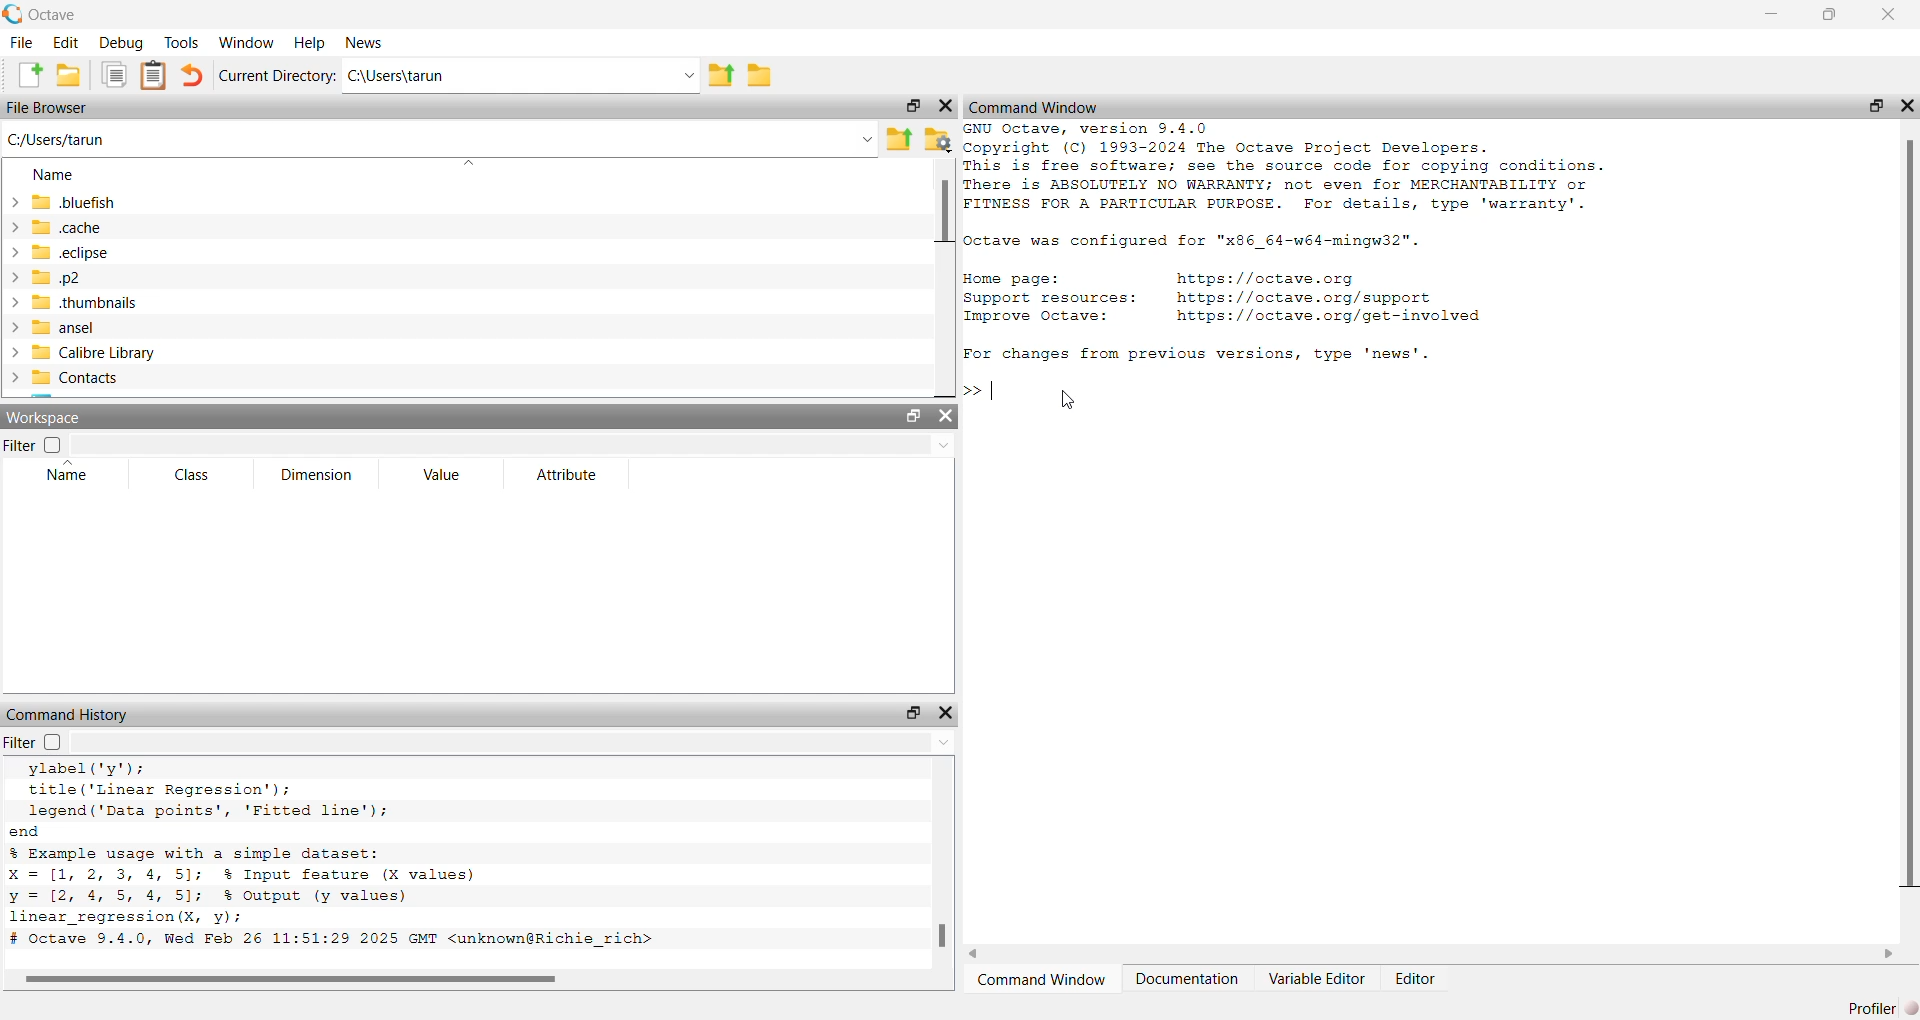  What do you see at coordinates (942, 933) in the screenshot?
I see `scrollbar` at bounding box center [942, 933].